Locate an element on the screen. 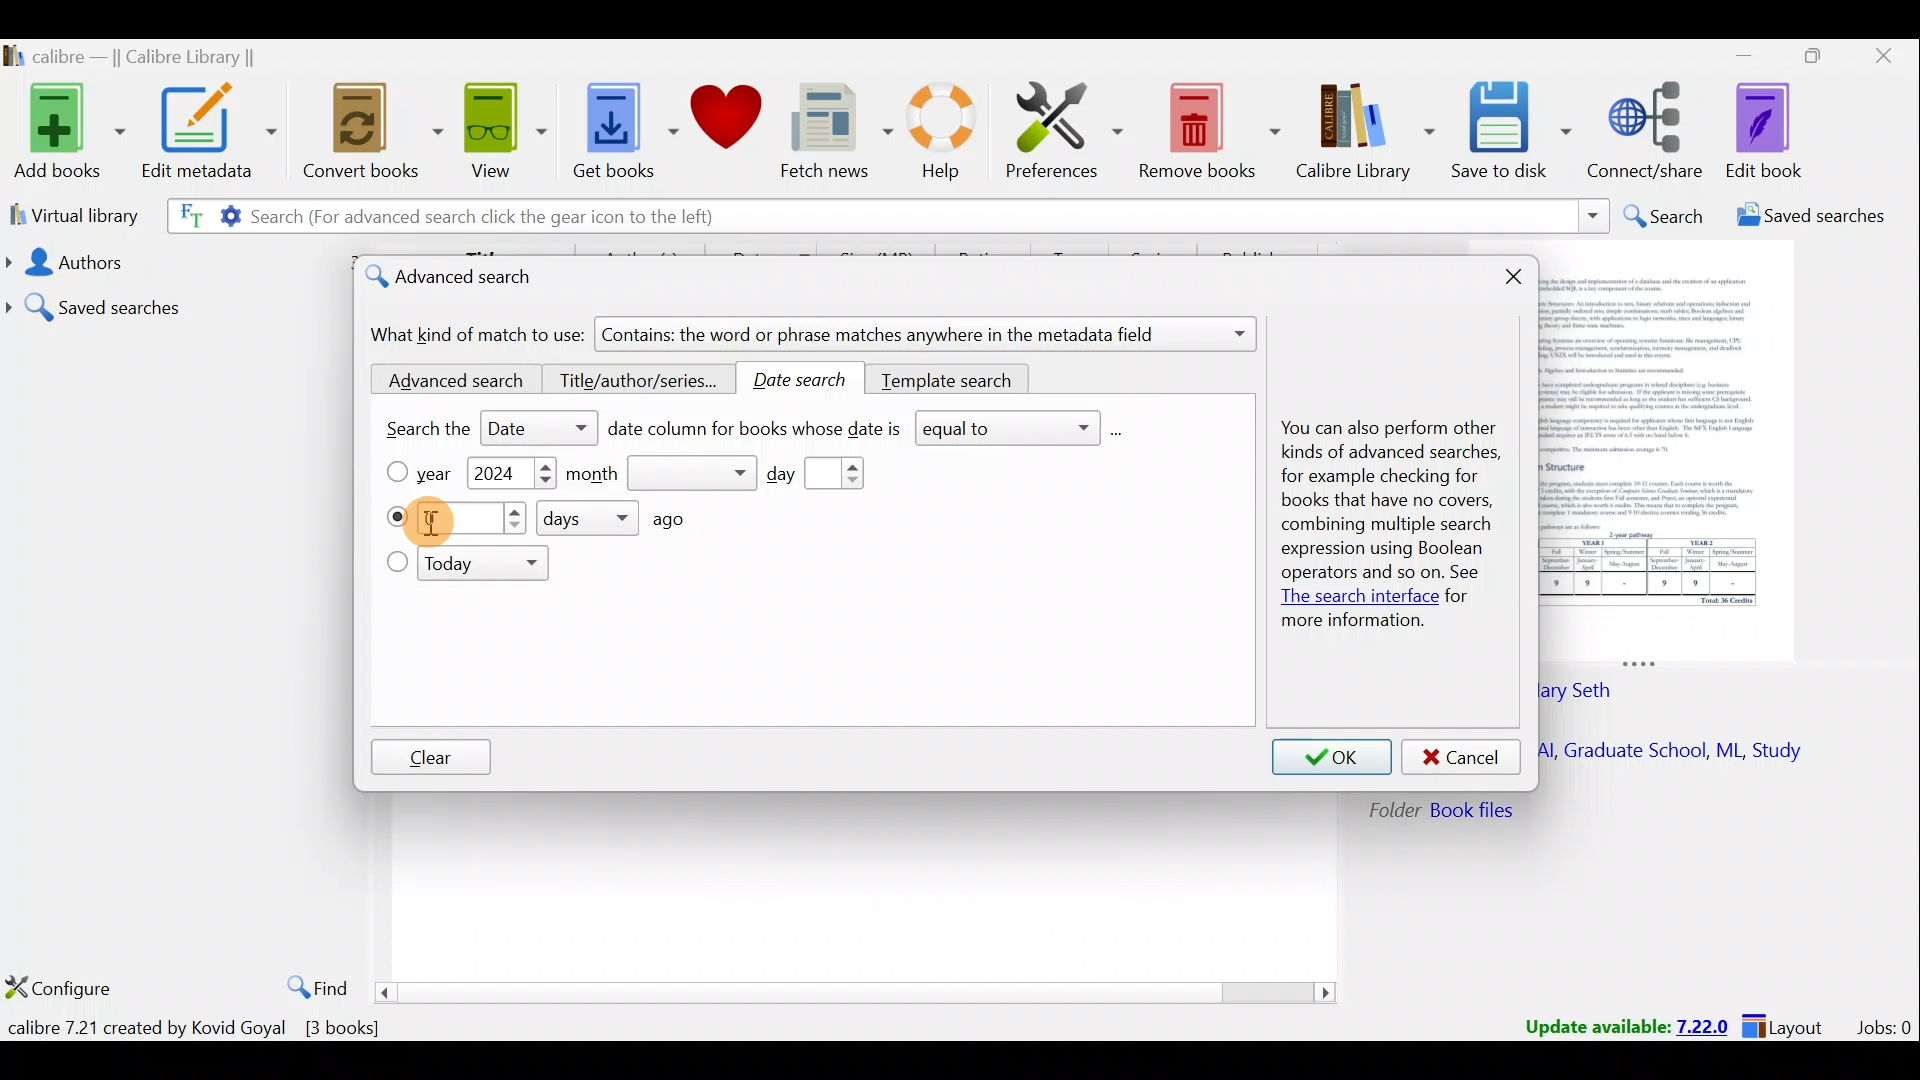 The width and height of the screenshot is (1920, 1080). Saved searches is located at coordinates (175, 300).